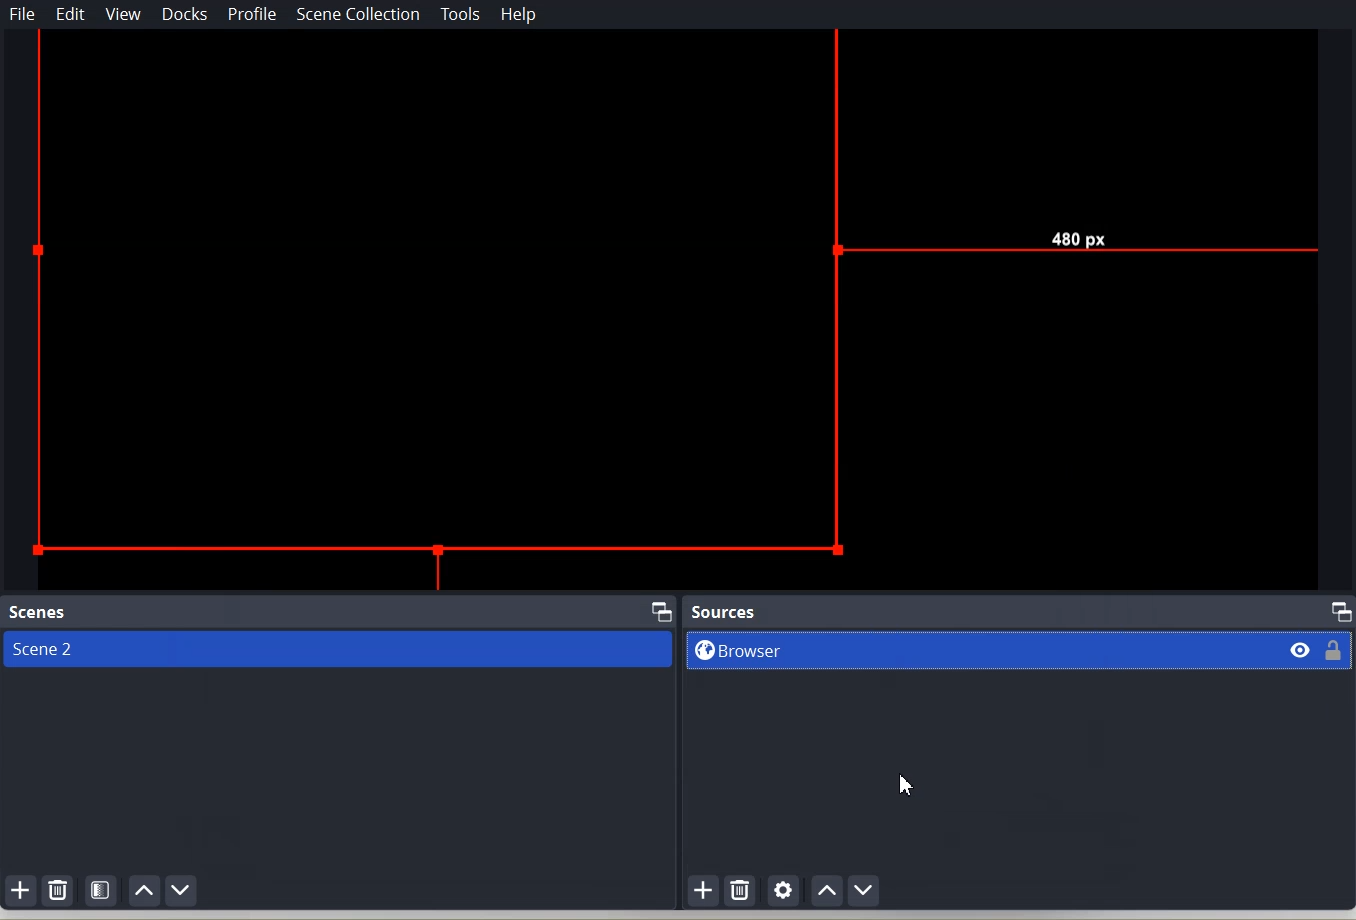  What do you see at coordinates (825, 890) in the screenshot?
I see `Move Source up` at bounding box center [825, 890].